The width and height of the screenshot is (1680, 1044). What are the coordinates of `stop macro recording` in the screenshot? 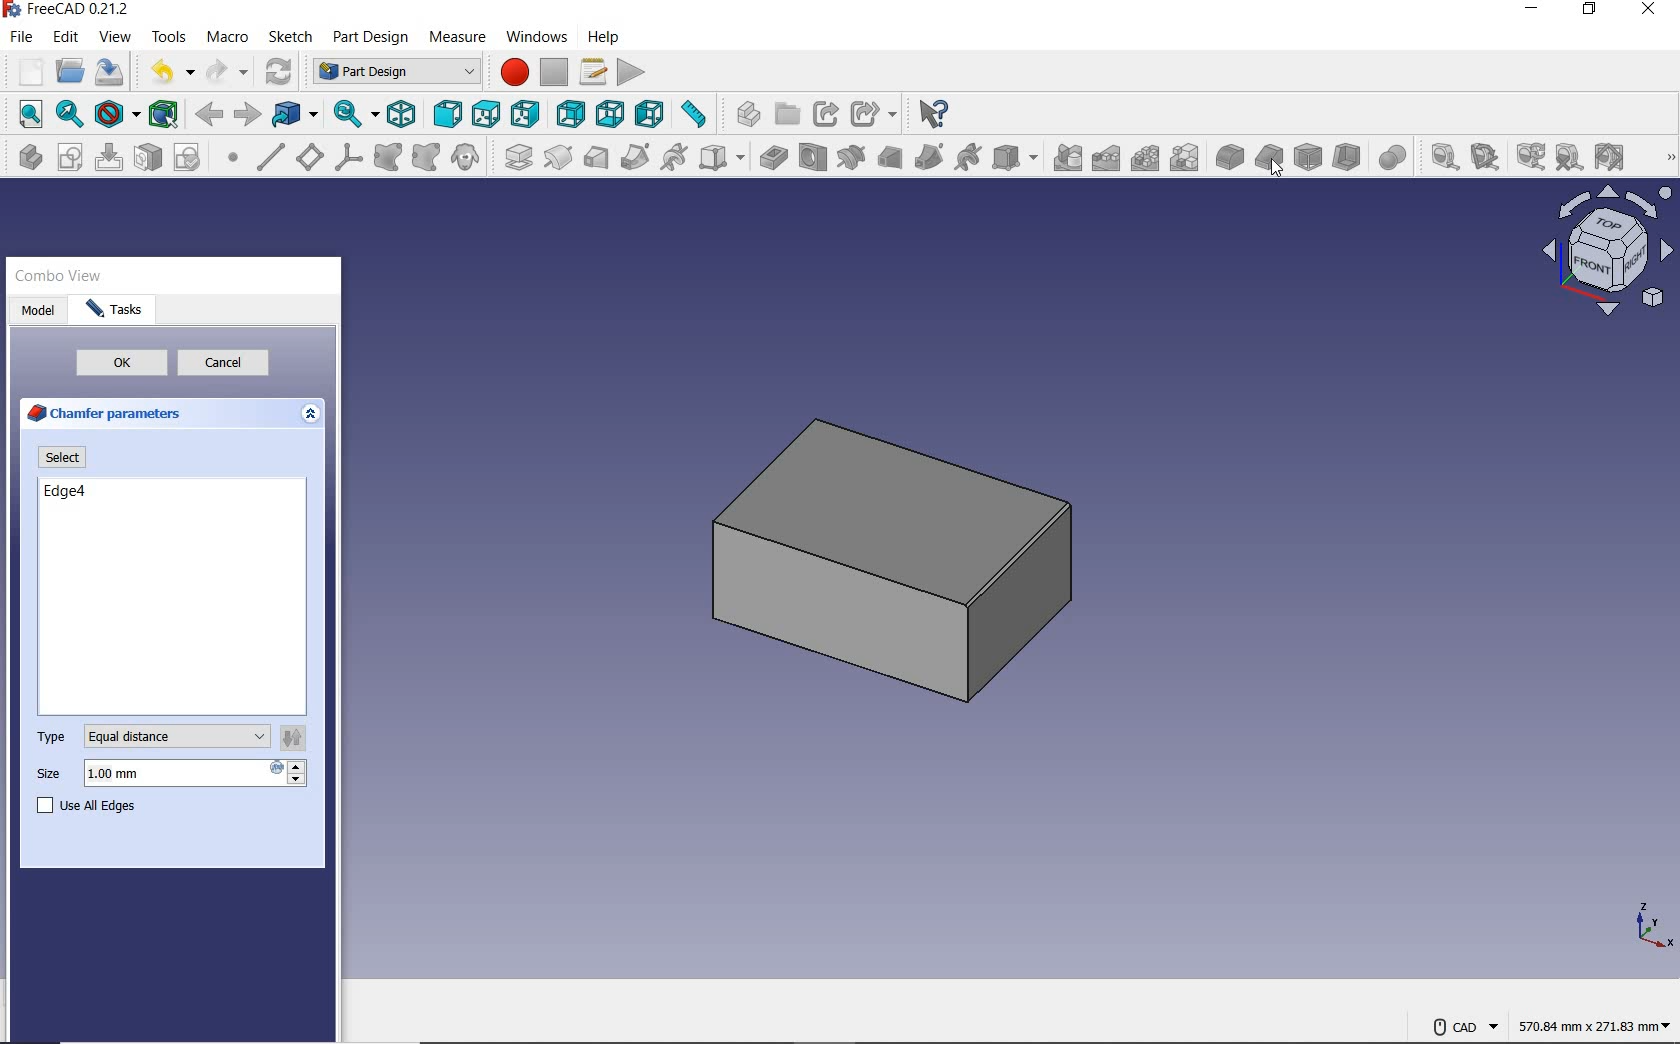 It's located at (554, 74).